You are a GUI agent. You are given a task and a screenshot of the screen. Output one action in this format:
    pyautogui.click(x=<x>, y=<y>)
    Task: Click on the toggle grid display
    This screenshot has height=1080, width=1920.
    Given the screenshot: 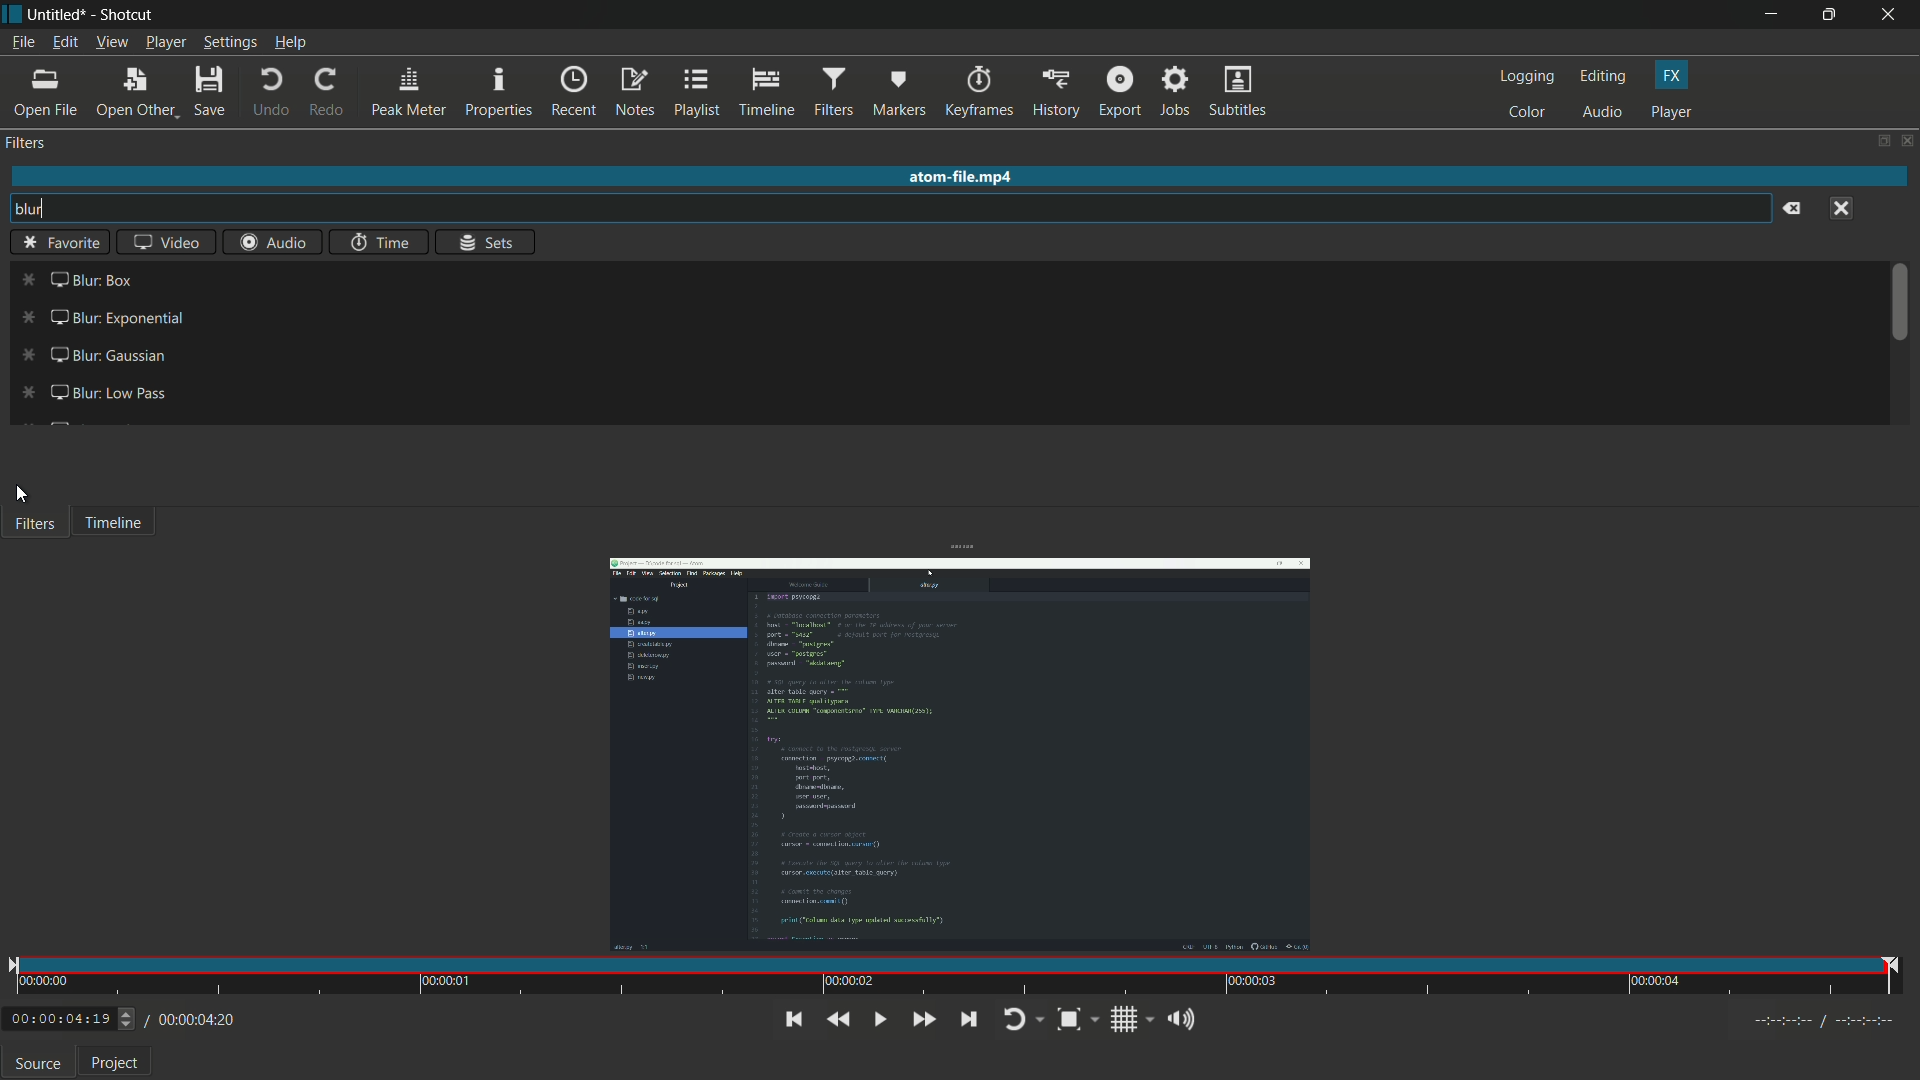 What is the action you would take?
    pyautogui.click(x=1133, y=1022)
    